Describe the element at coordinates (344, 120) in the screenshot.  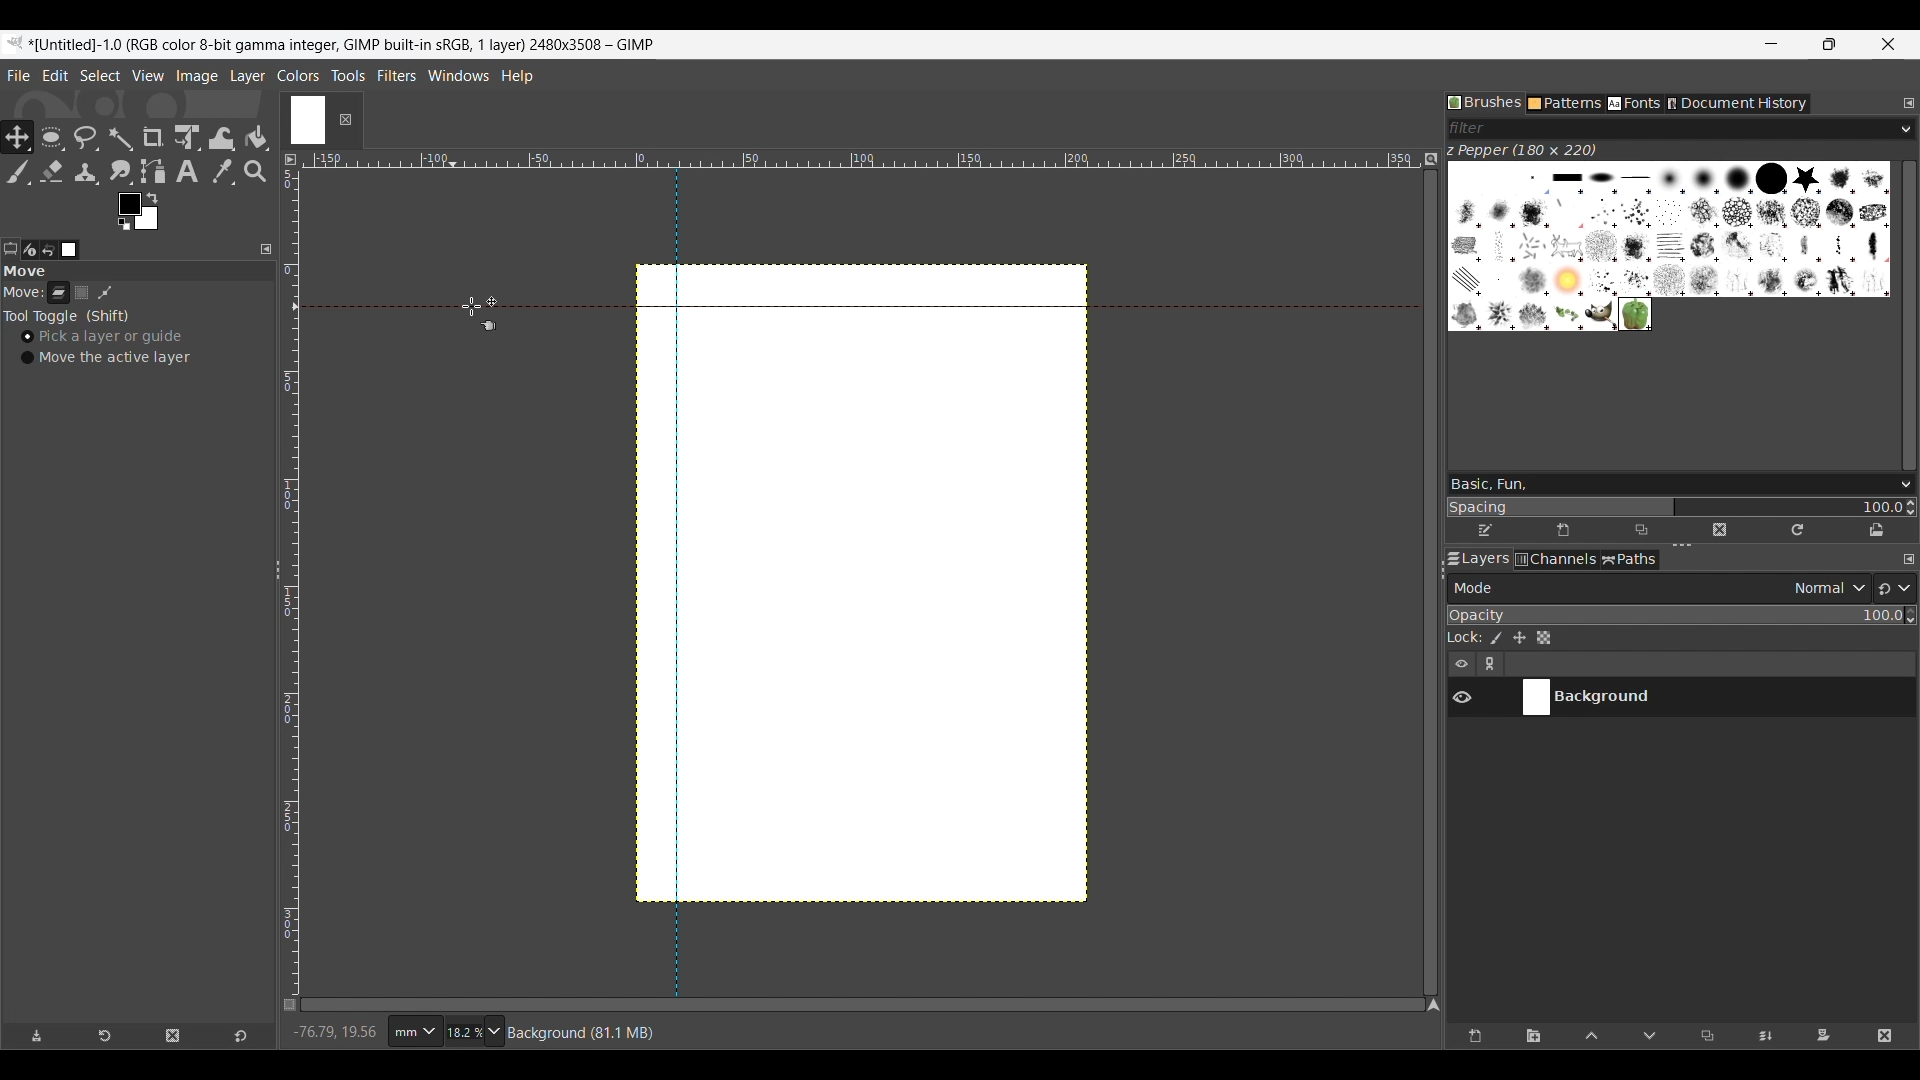
I see `Close tab` at that location.